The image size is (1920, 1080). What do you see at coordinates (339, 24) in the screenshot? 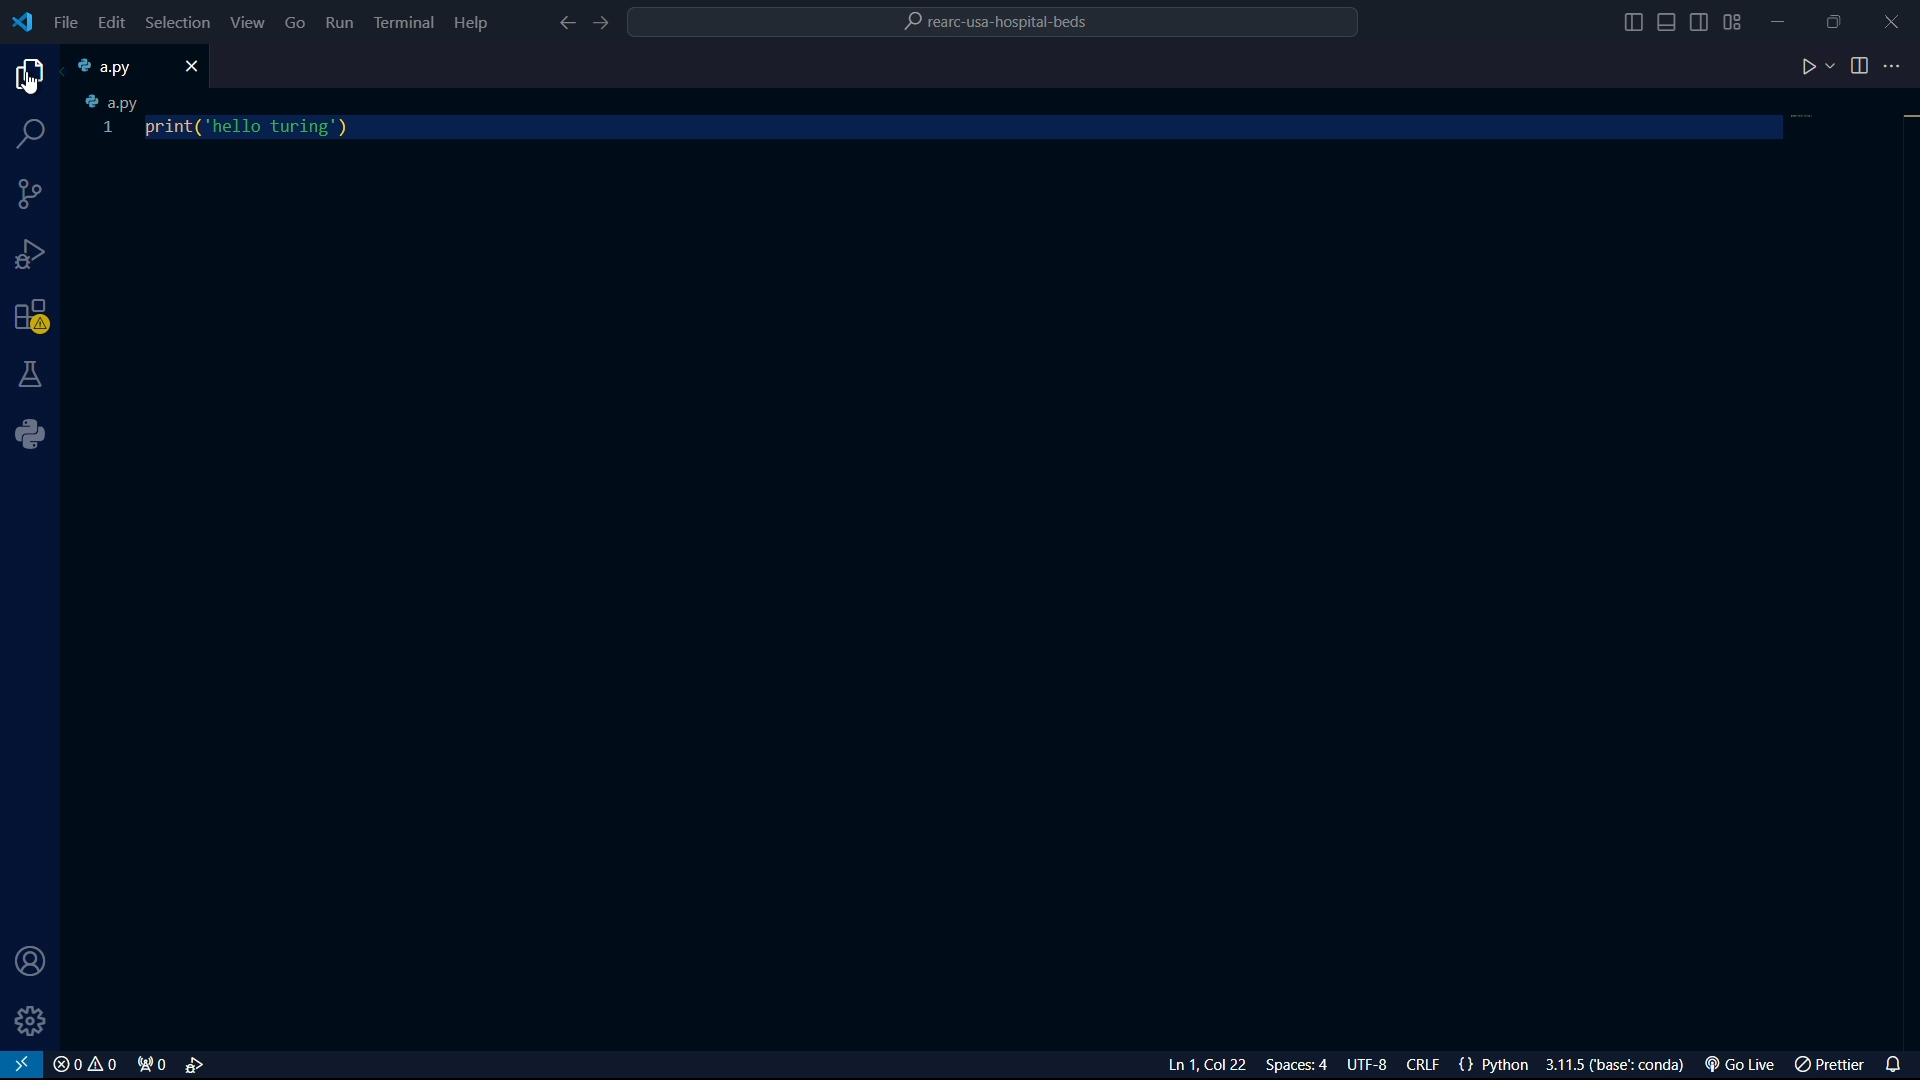
I see `run menu` at bounding box center [339, 24].